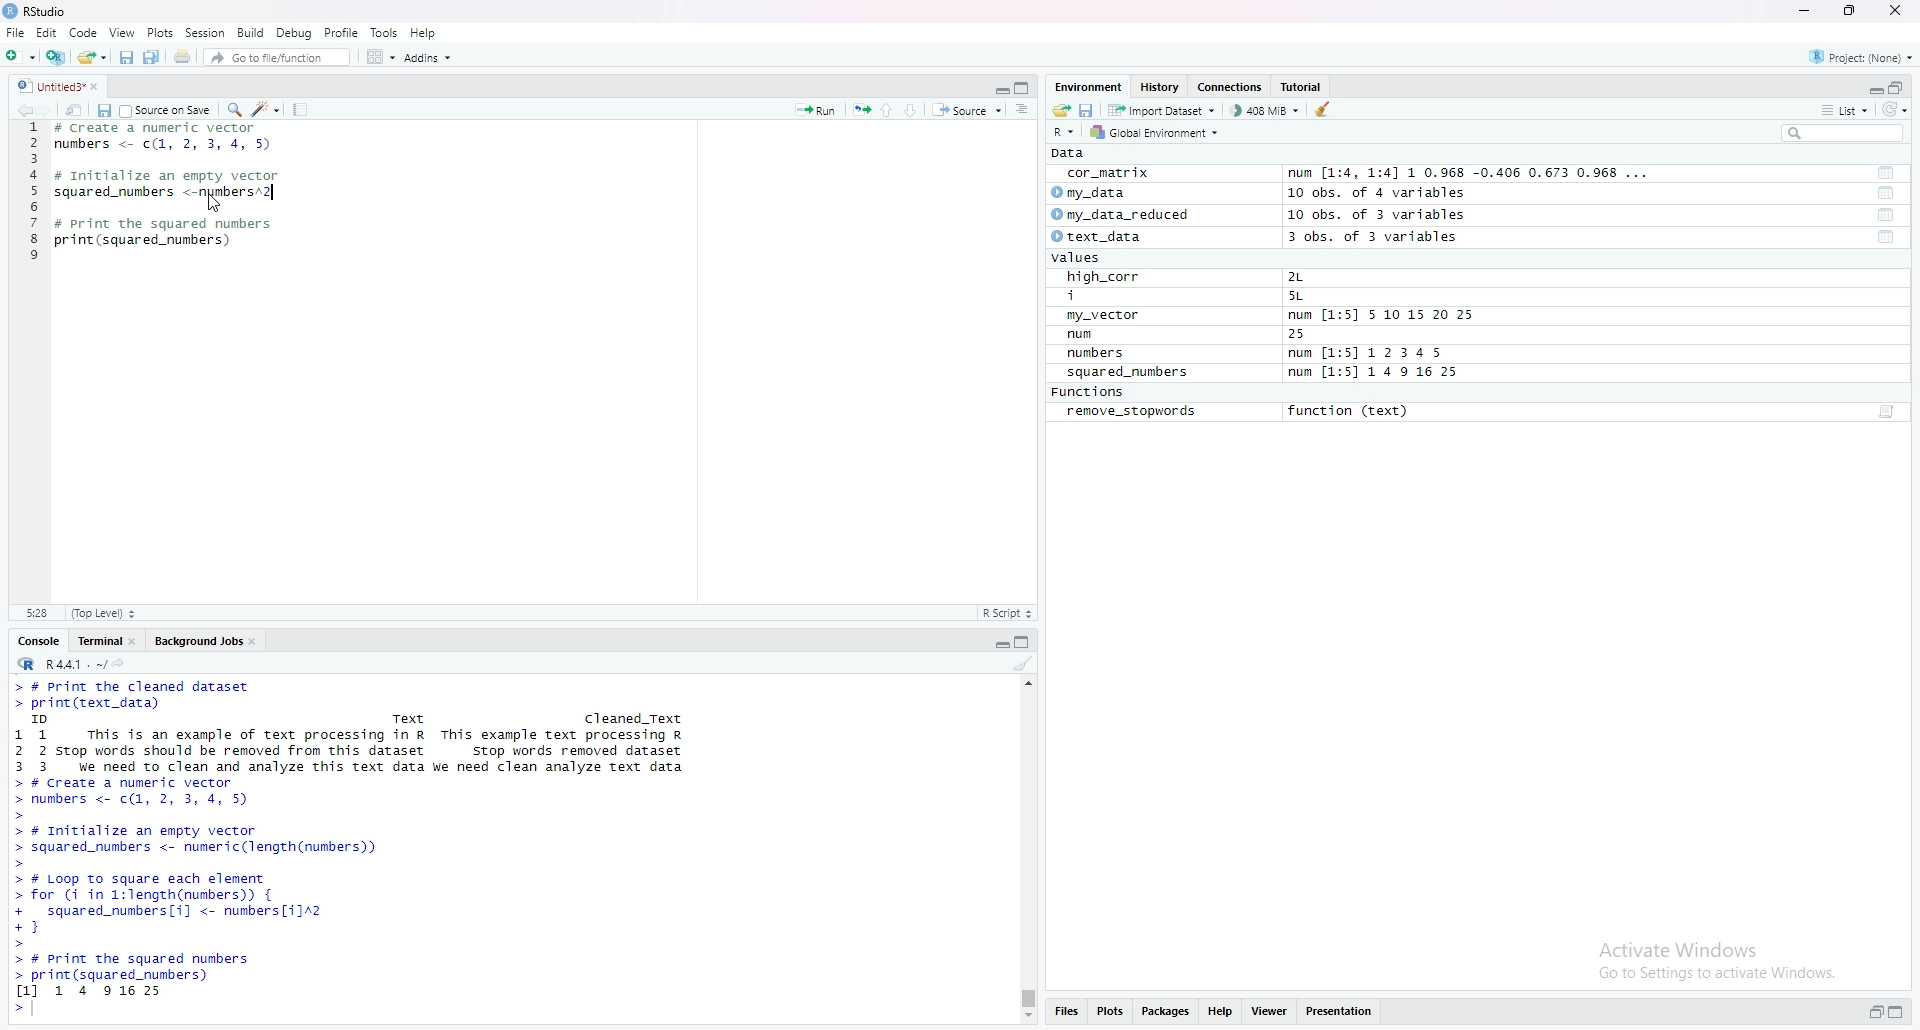 This screenshot has height=1030, width=1920. Describe the element at coordinates (1110, 1013) in the screenshot. I see `Plots` at that location.